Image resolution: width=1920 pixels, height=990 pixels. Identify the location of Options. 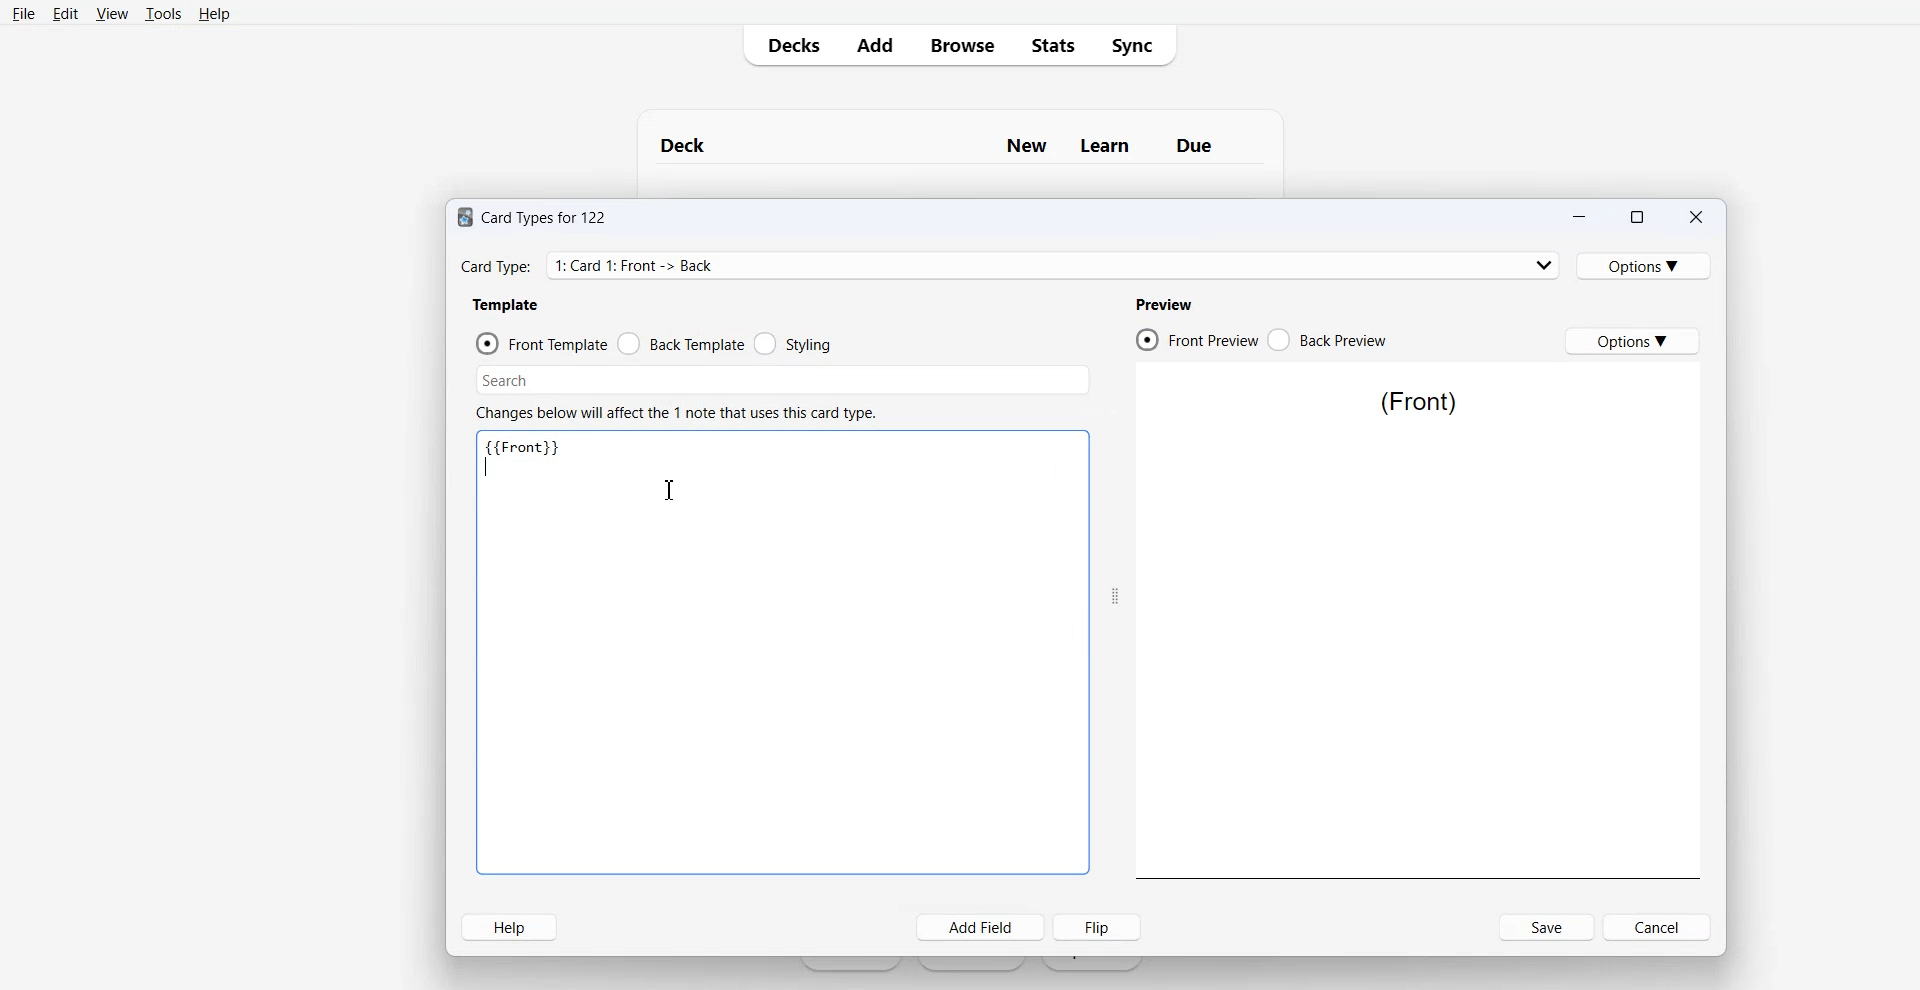
(1634, 341).